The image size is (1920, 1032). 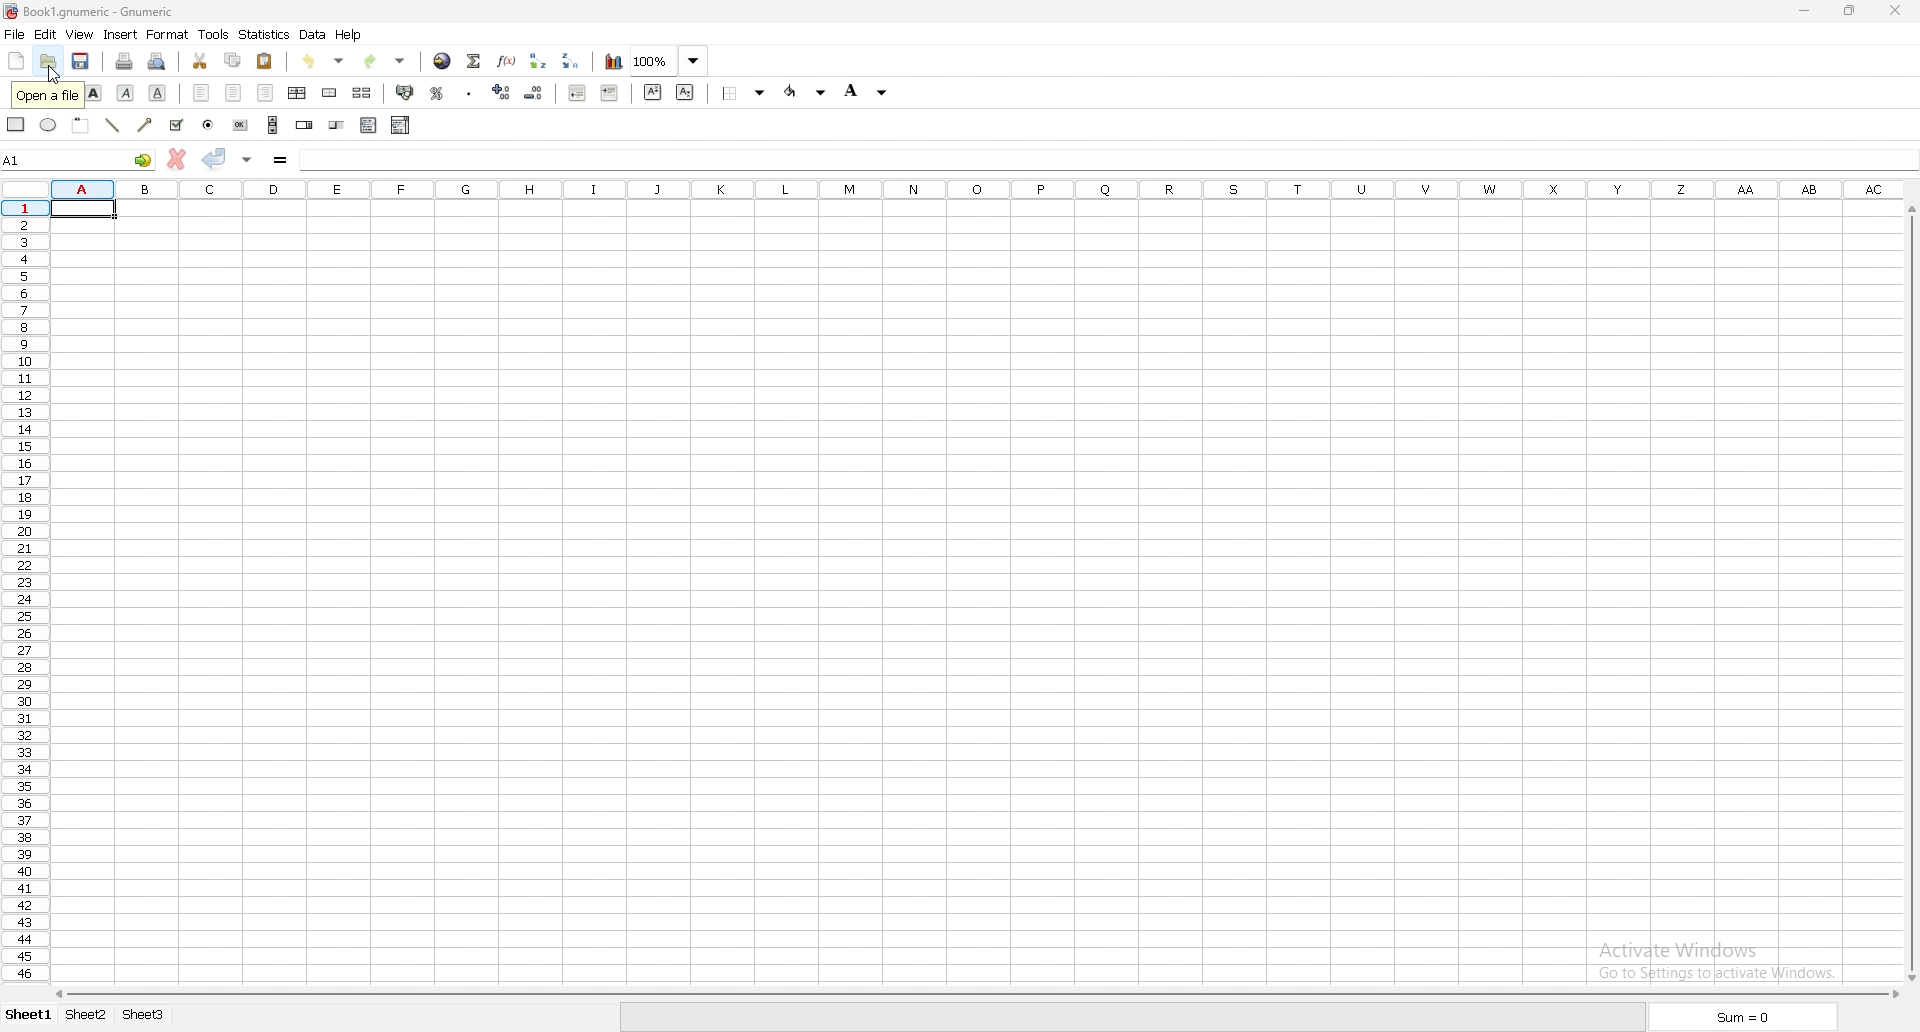 I want to click on percentage, so click(x=437, y=92).